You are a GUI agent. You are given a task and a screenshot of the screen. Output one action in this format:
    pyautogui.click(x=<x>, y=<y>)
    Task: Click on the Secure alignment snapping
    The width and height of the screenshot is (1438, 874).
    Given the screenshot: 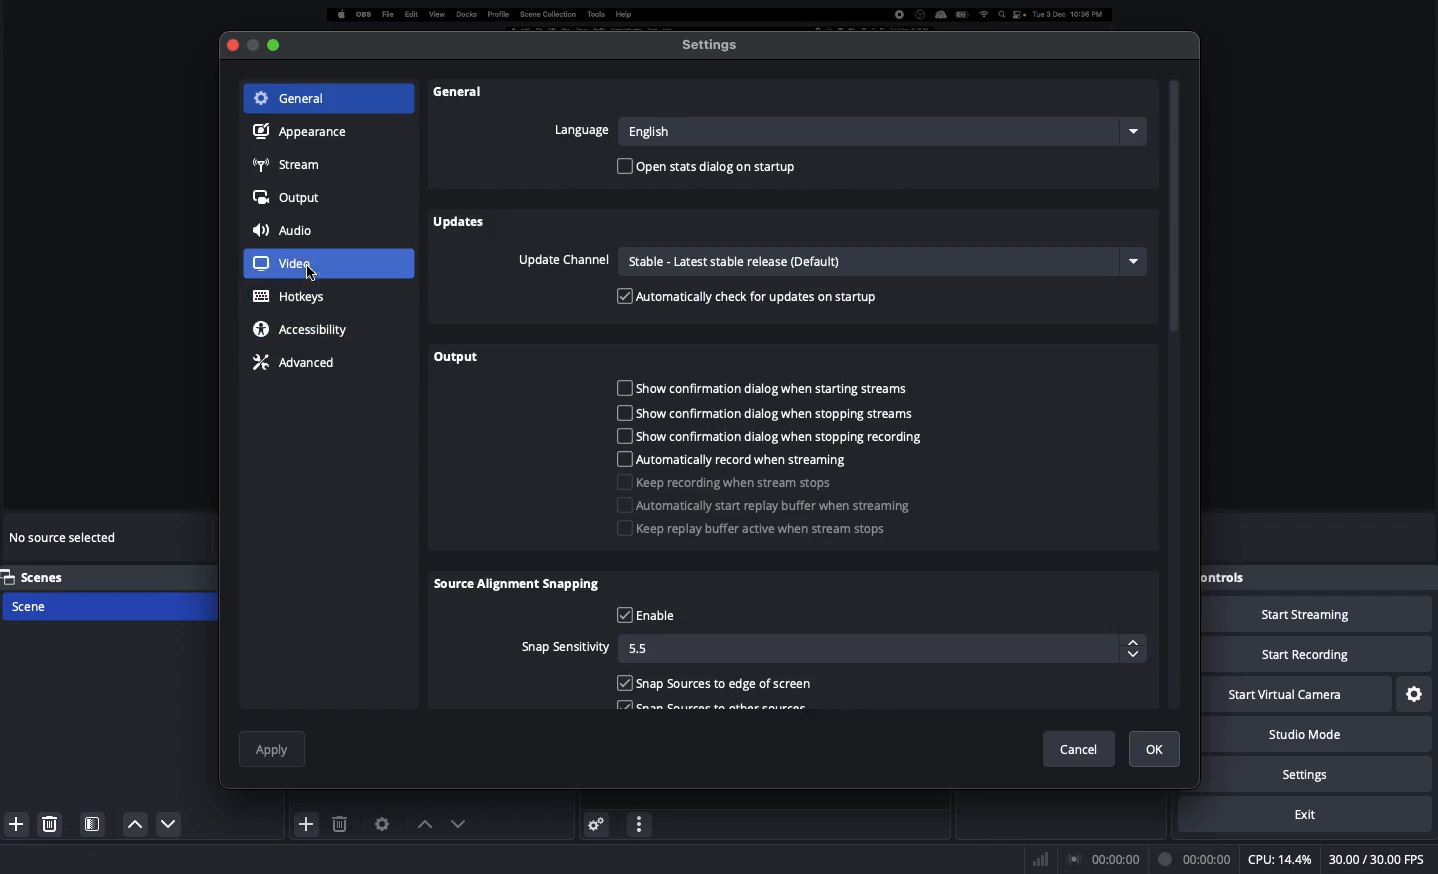 What is the action you would take?
    pyautogui.click(x=519, y=586)
    